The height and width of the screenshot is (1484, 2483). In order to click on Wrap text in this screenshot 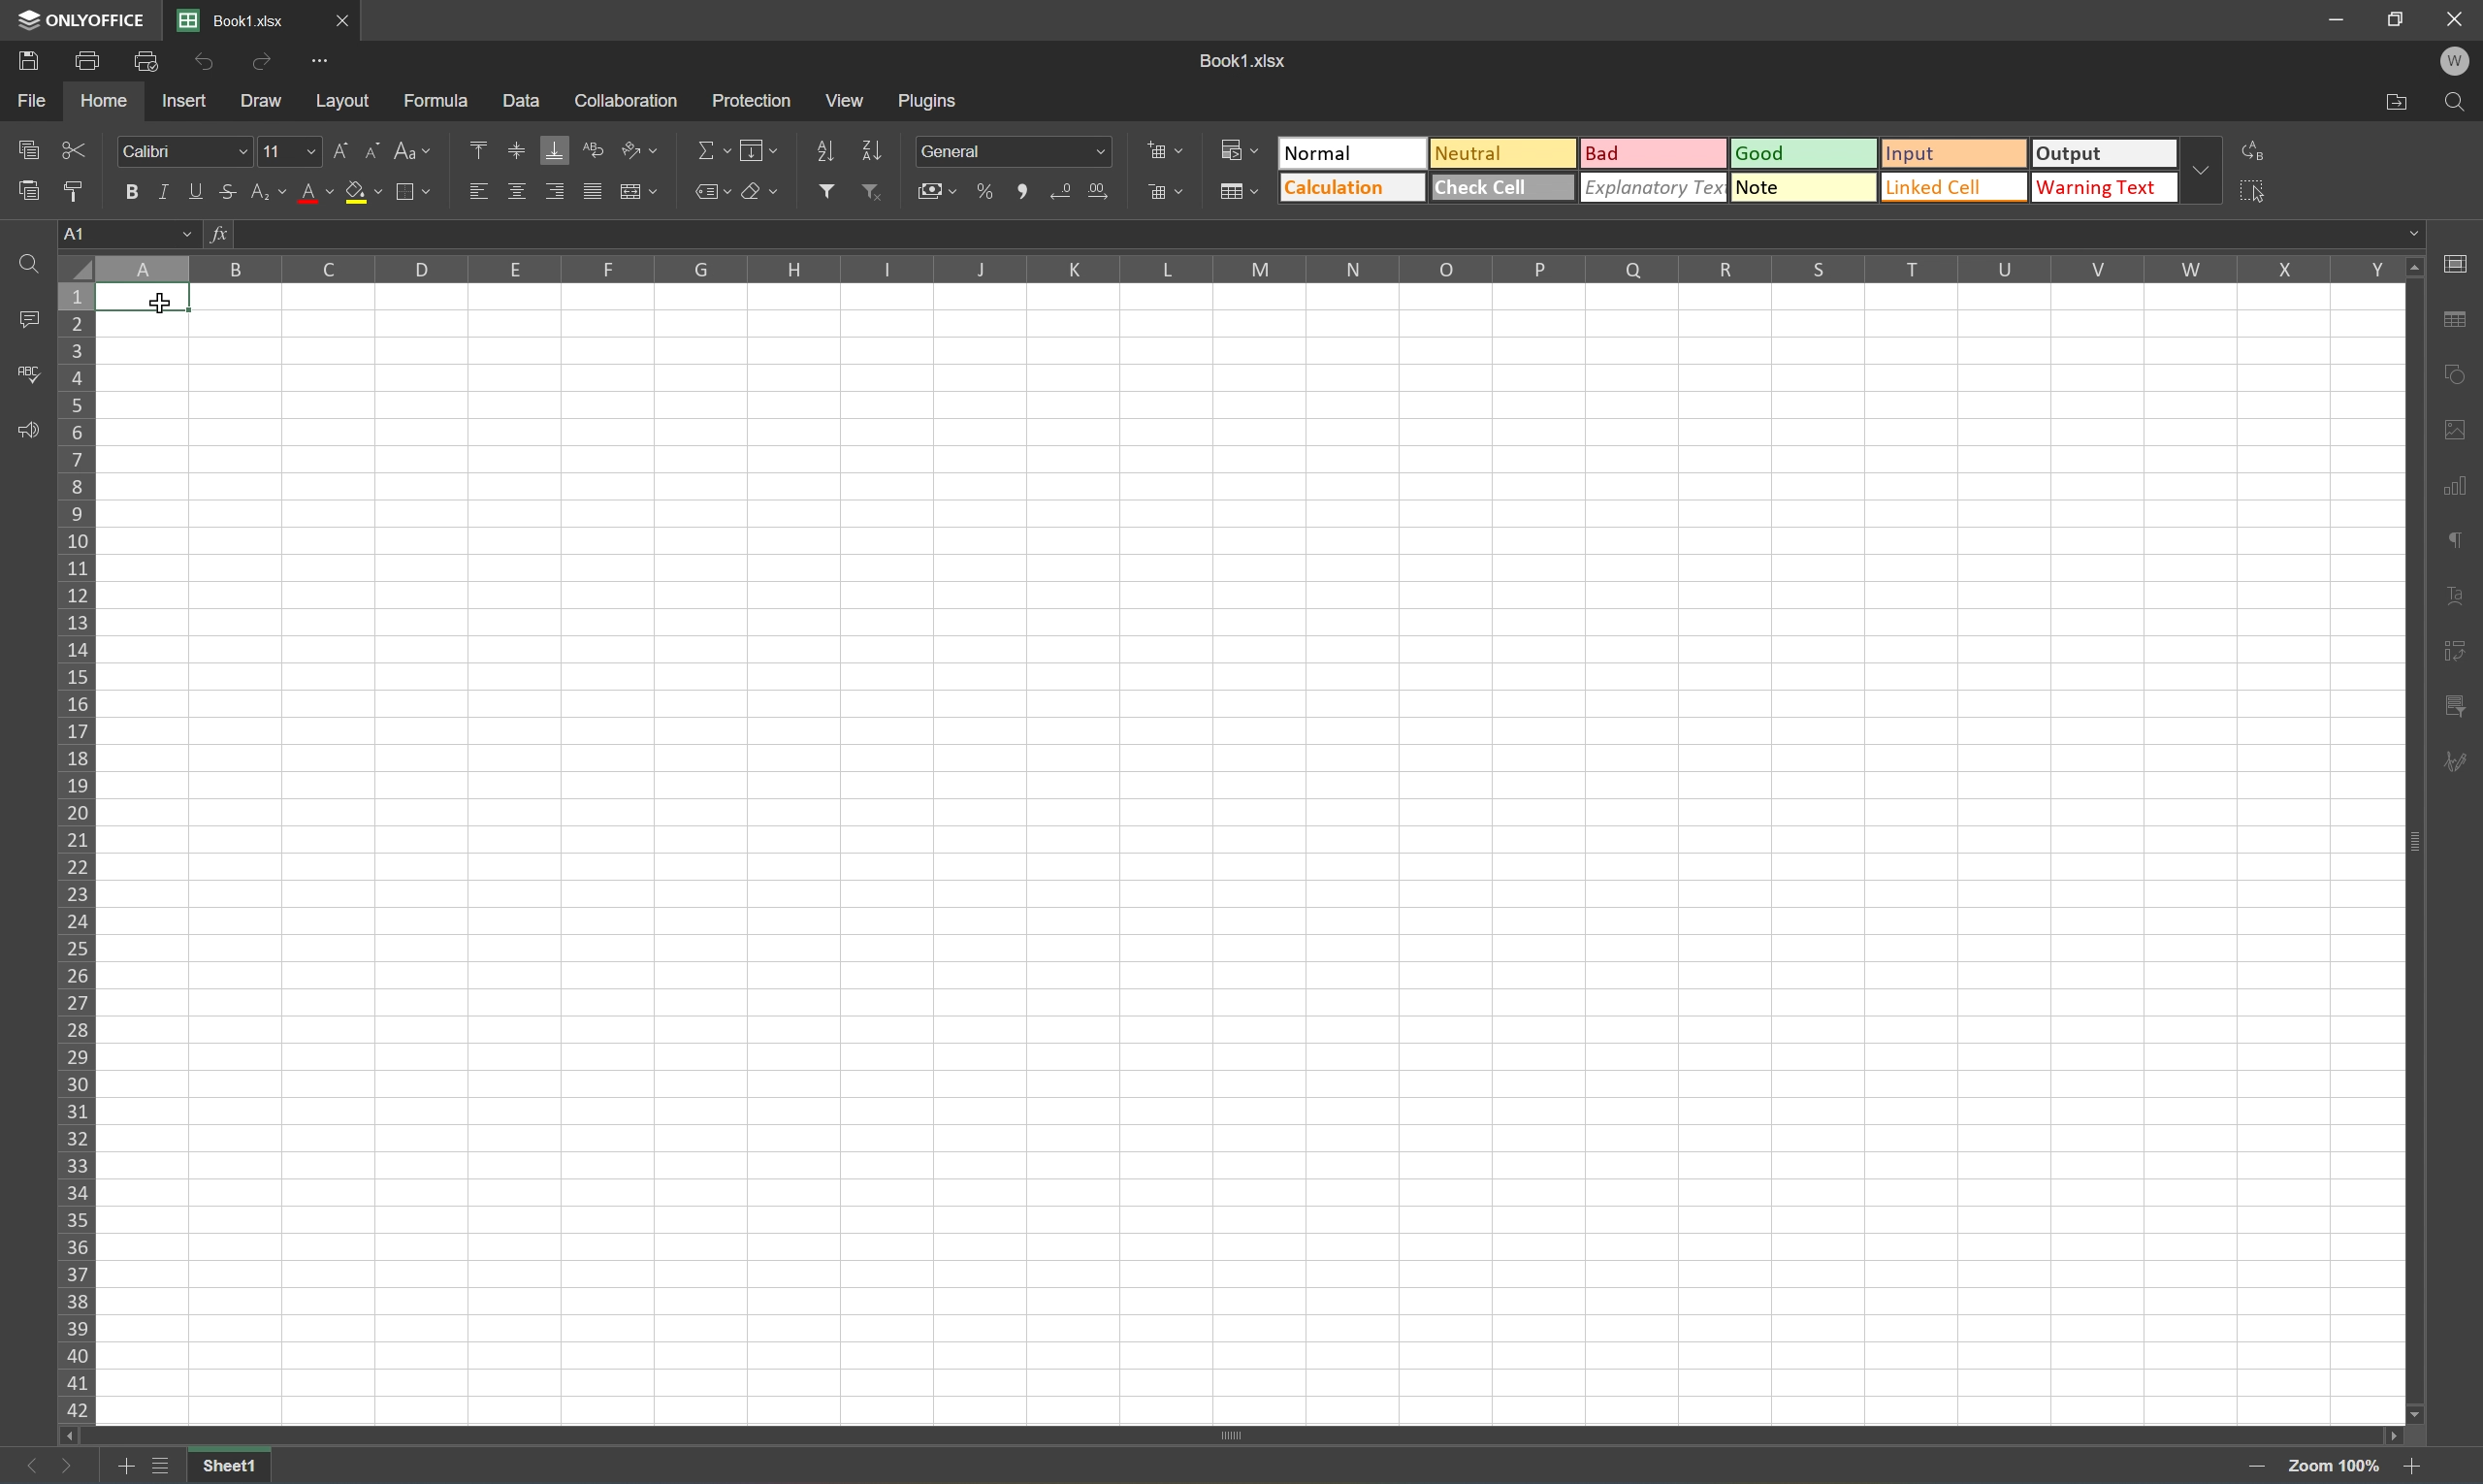, I will do `click(592, 151)`.